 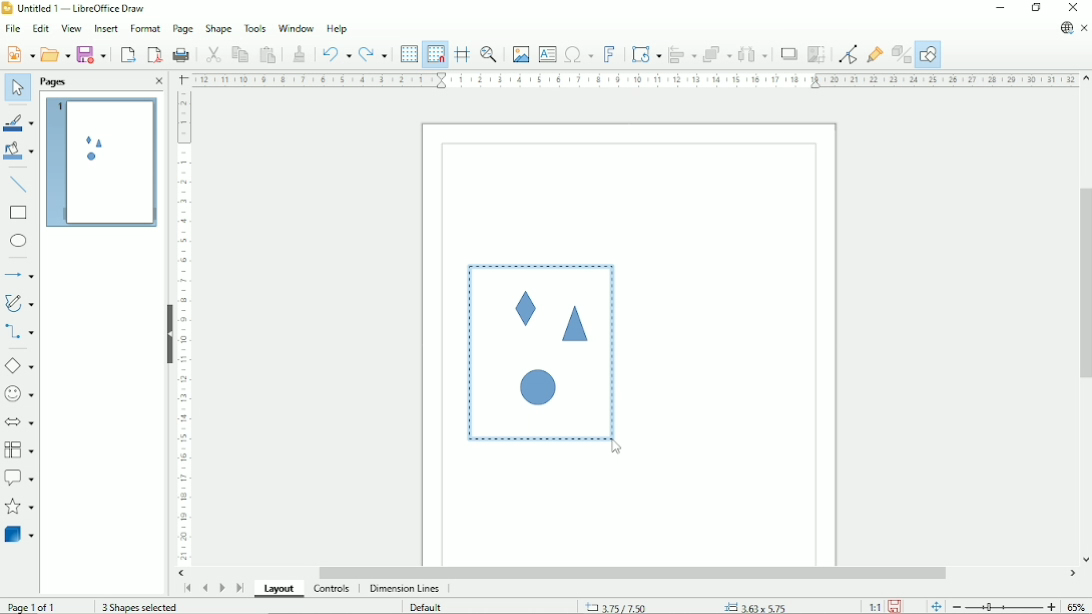 What do you see at coordinates (20, 421) in the screenshot?
I see `Block arrows` at bounding box center [20, 421].